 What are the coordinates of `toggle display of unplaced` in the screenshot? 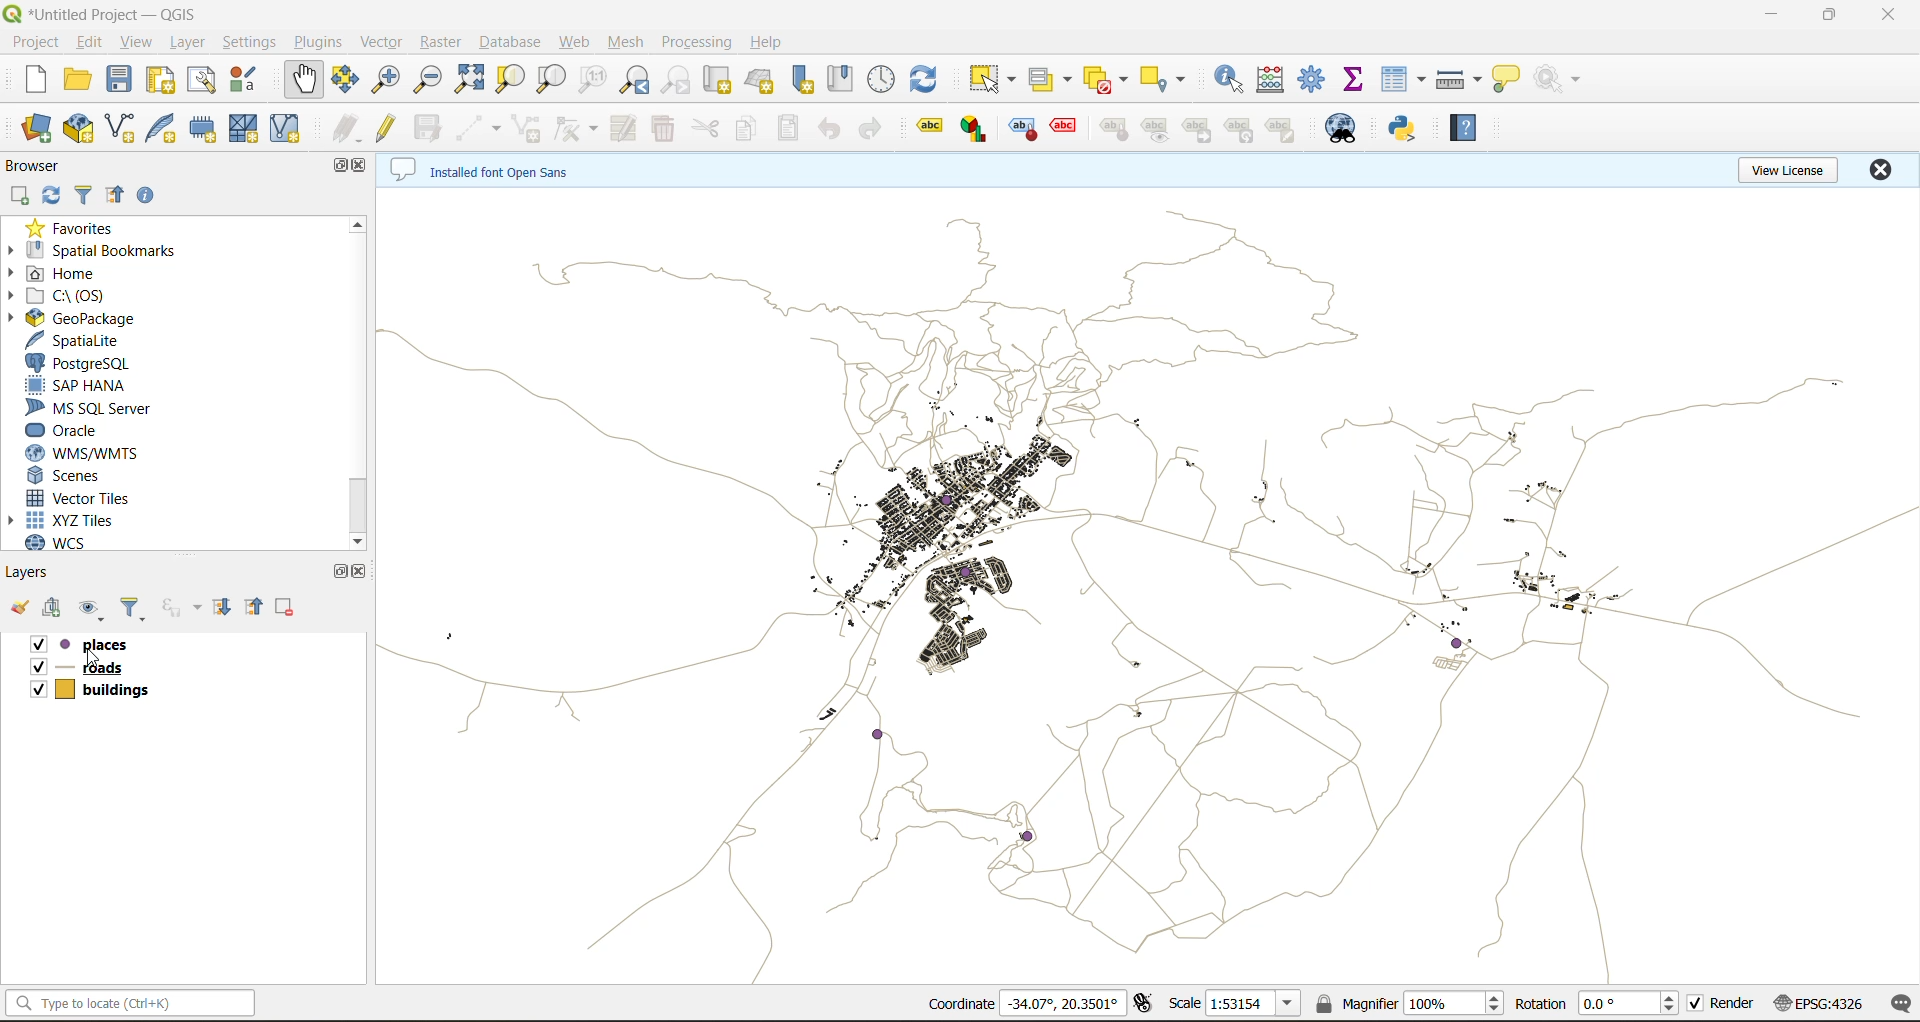 It's located at (1062, 129).